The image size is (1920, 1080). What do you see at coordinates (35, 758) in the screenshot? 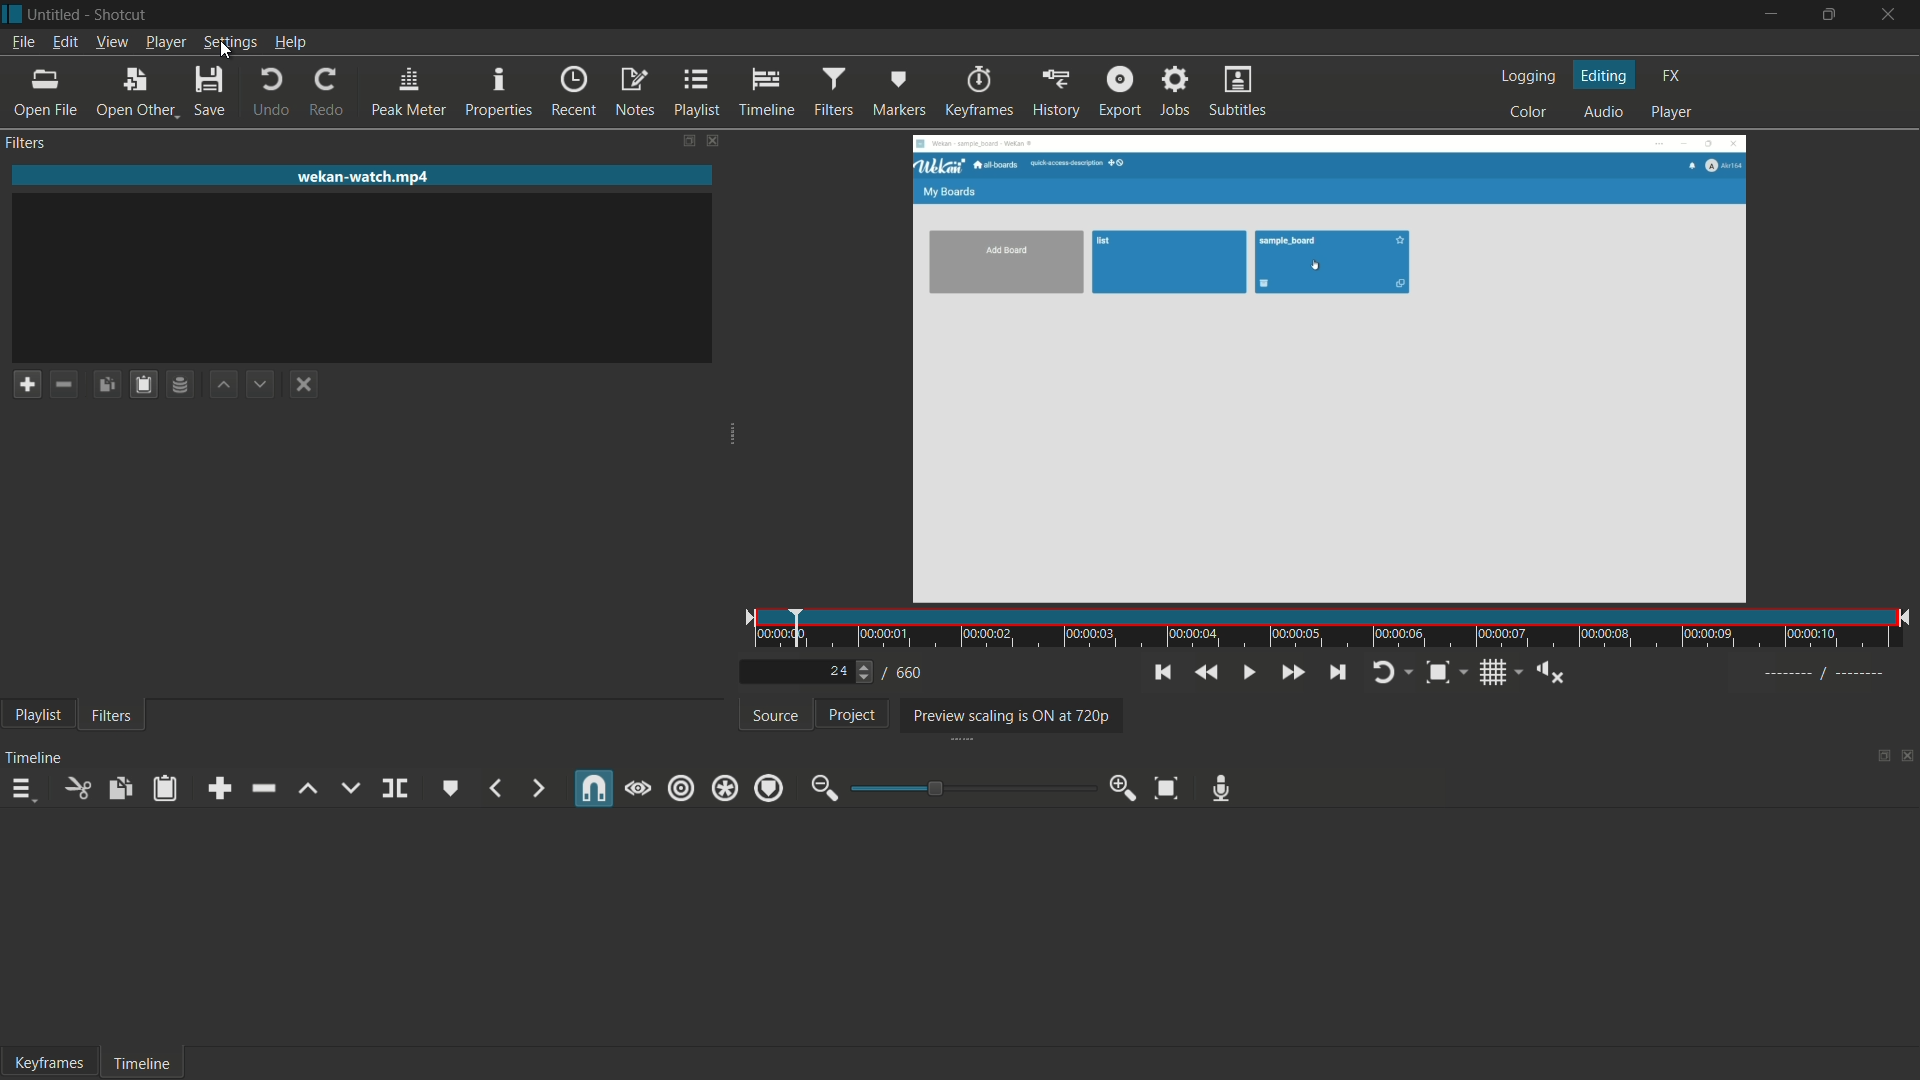
I see `timeline` at bounding box center [35, 758].